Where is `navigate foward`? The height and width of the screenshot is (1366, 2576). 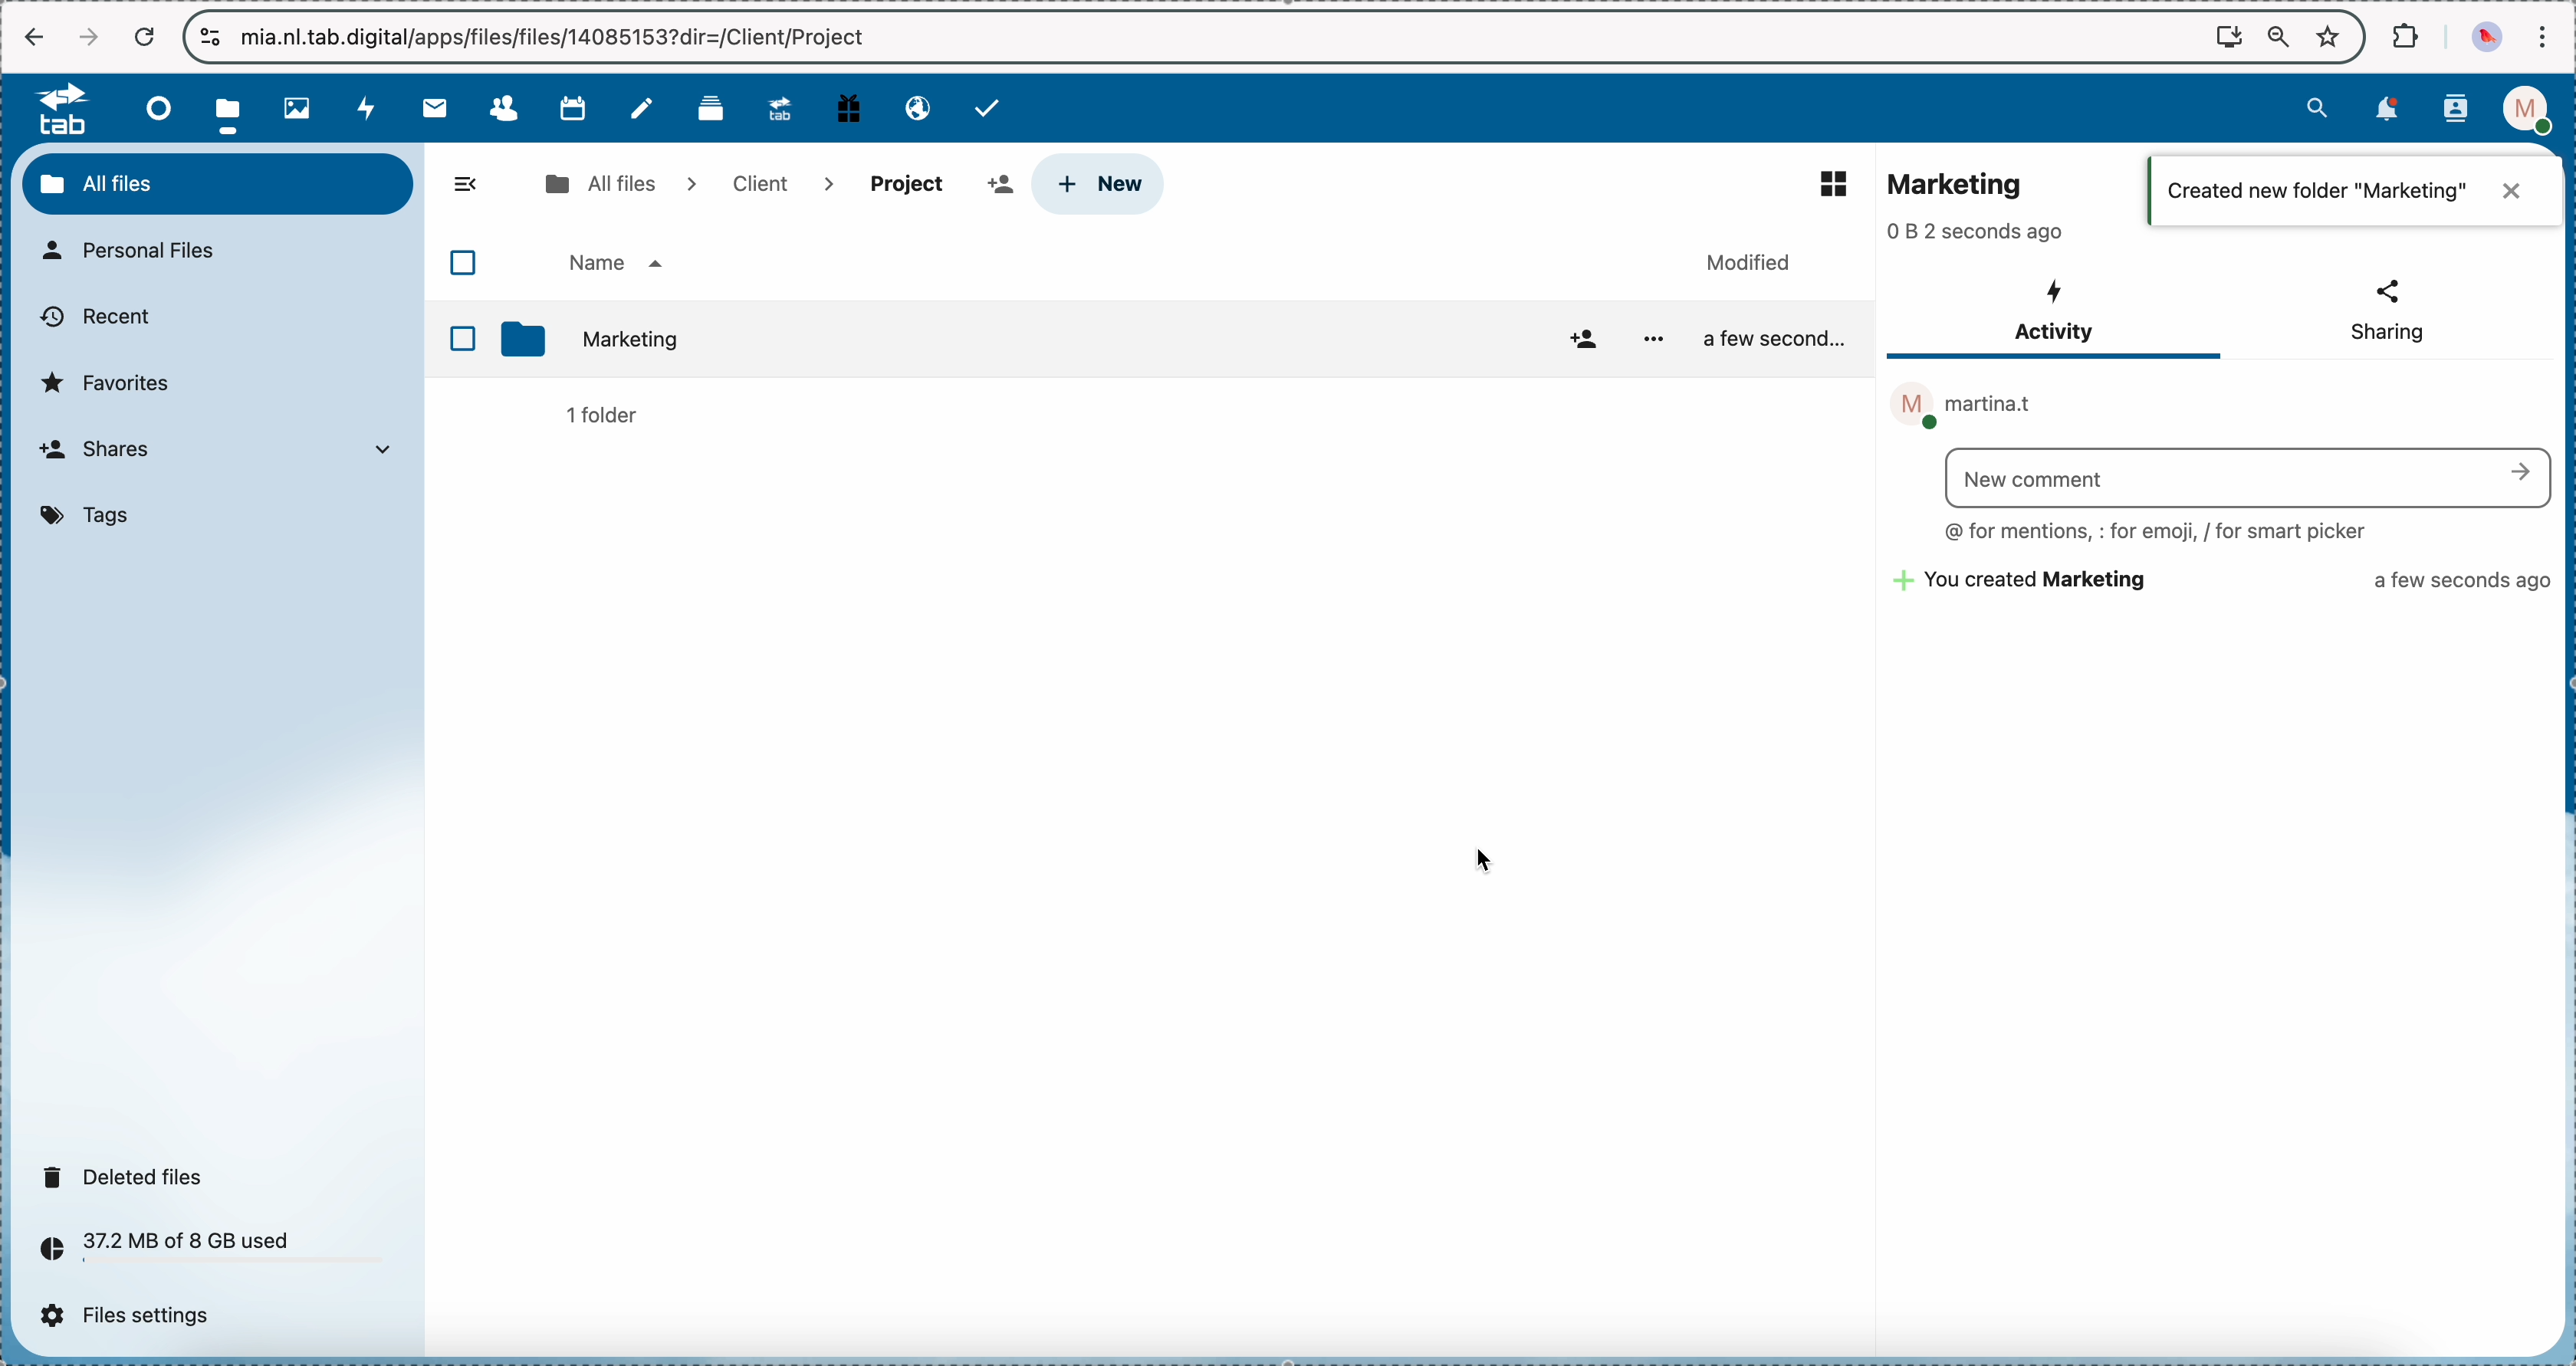
navigate foward is located at coordinates (88, 37).